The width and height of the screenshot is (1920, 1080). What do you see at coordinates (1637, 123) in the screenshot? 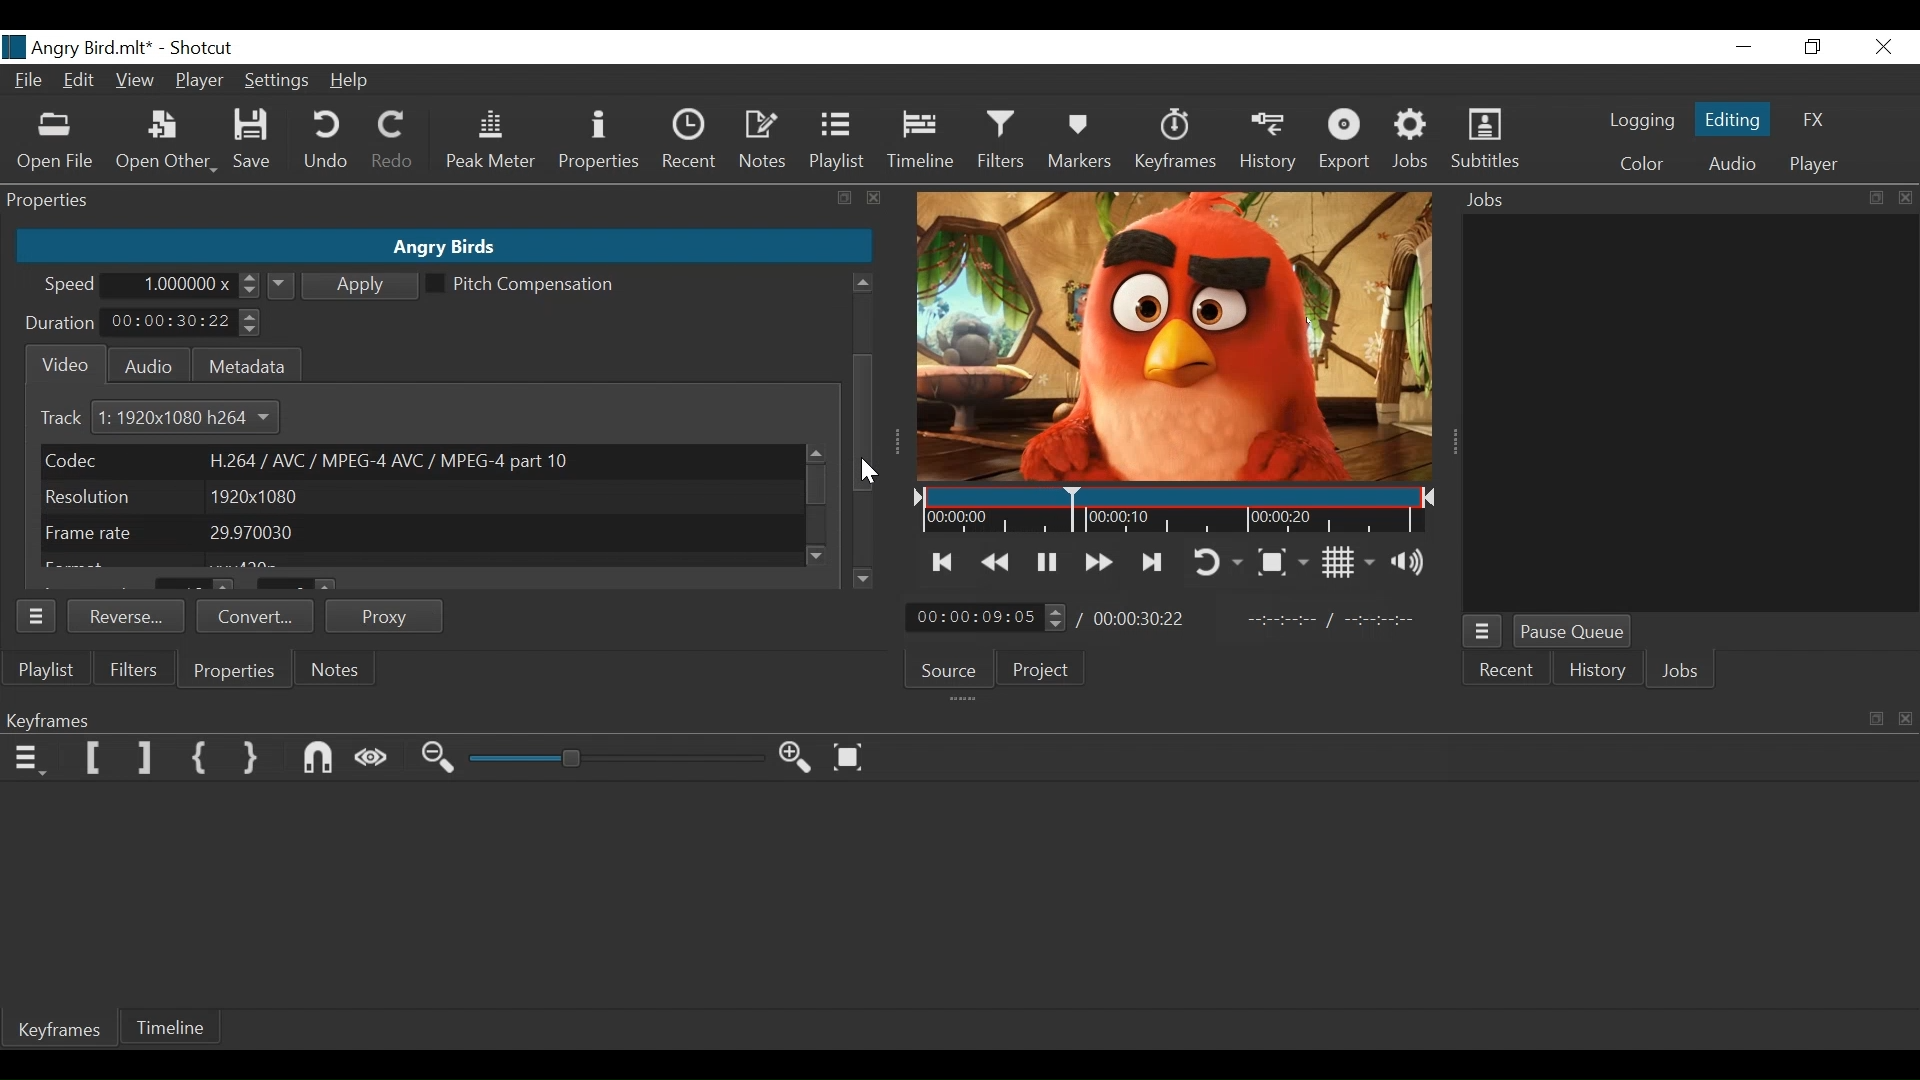
I see `logging` at bounding box center [1637, 123].